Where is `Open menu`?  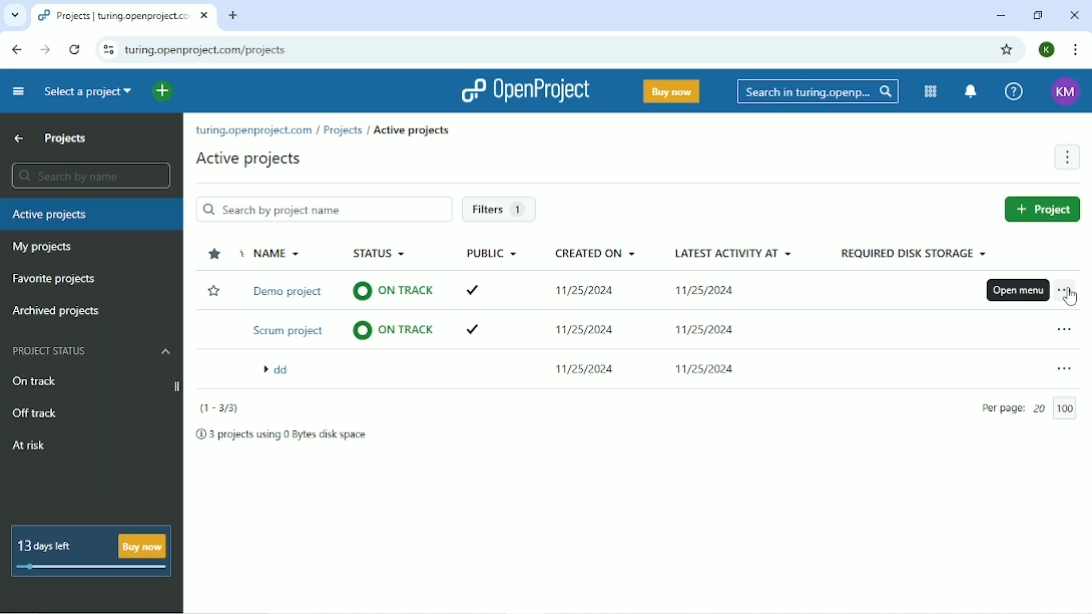
Open menu is located at coordinates (1018, 291).